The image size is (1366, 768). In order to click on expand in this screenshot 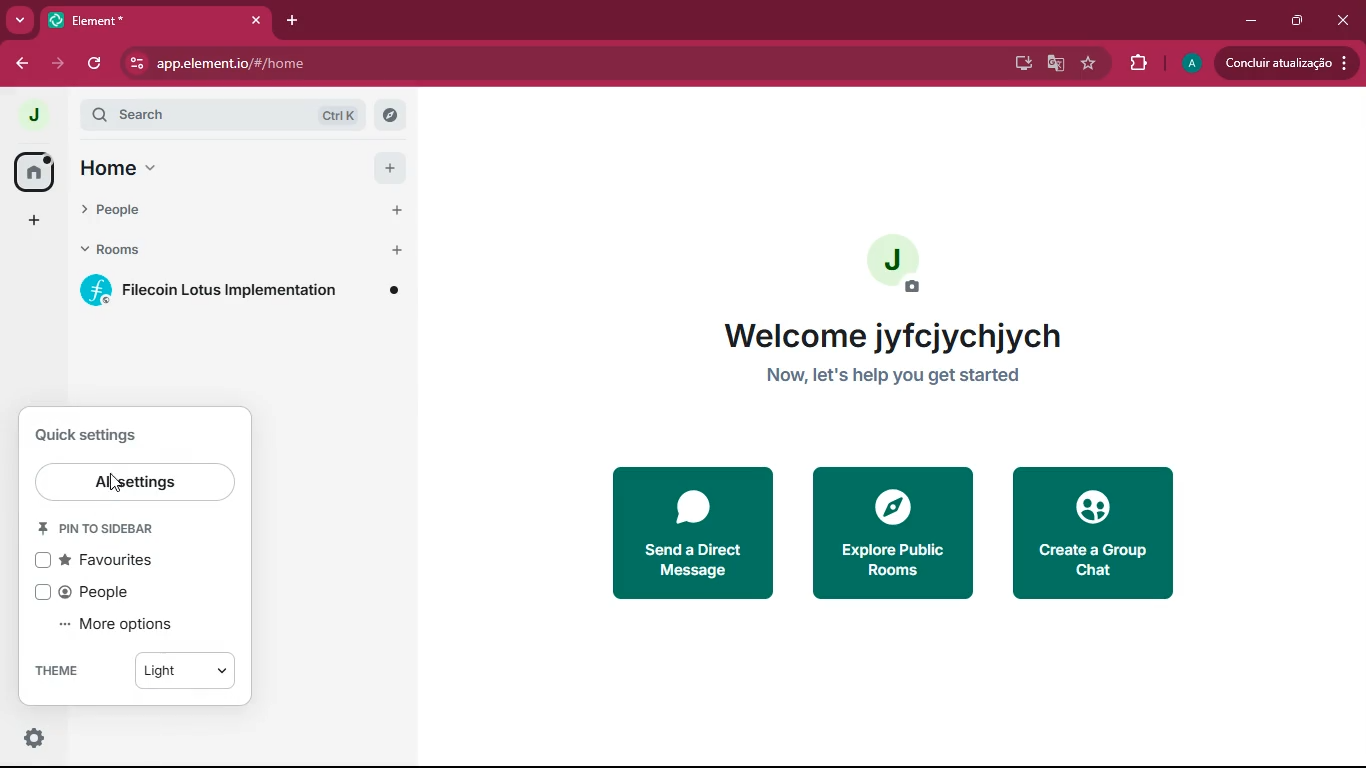, I will do `click(69, 116)`.